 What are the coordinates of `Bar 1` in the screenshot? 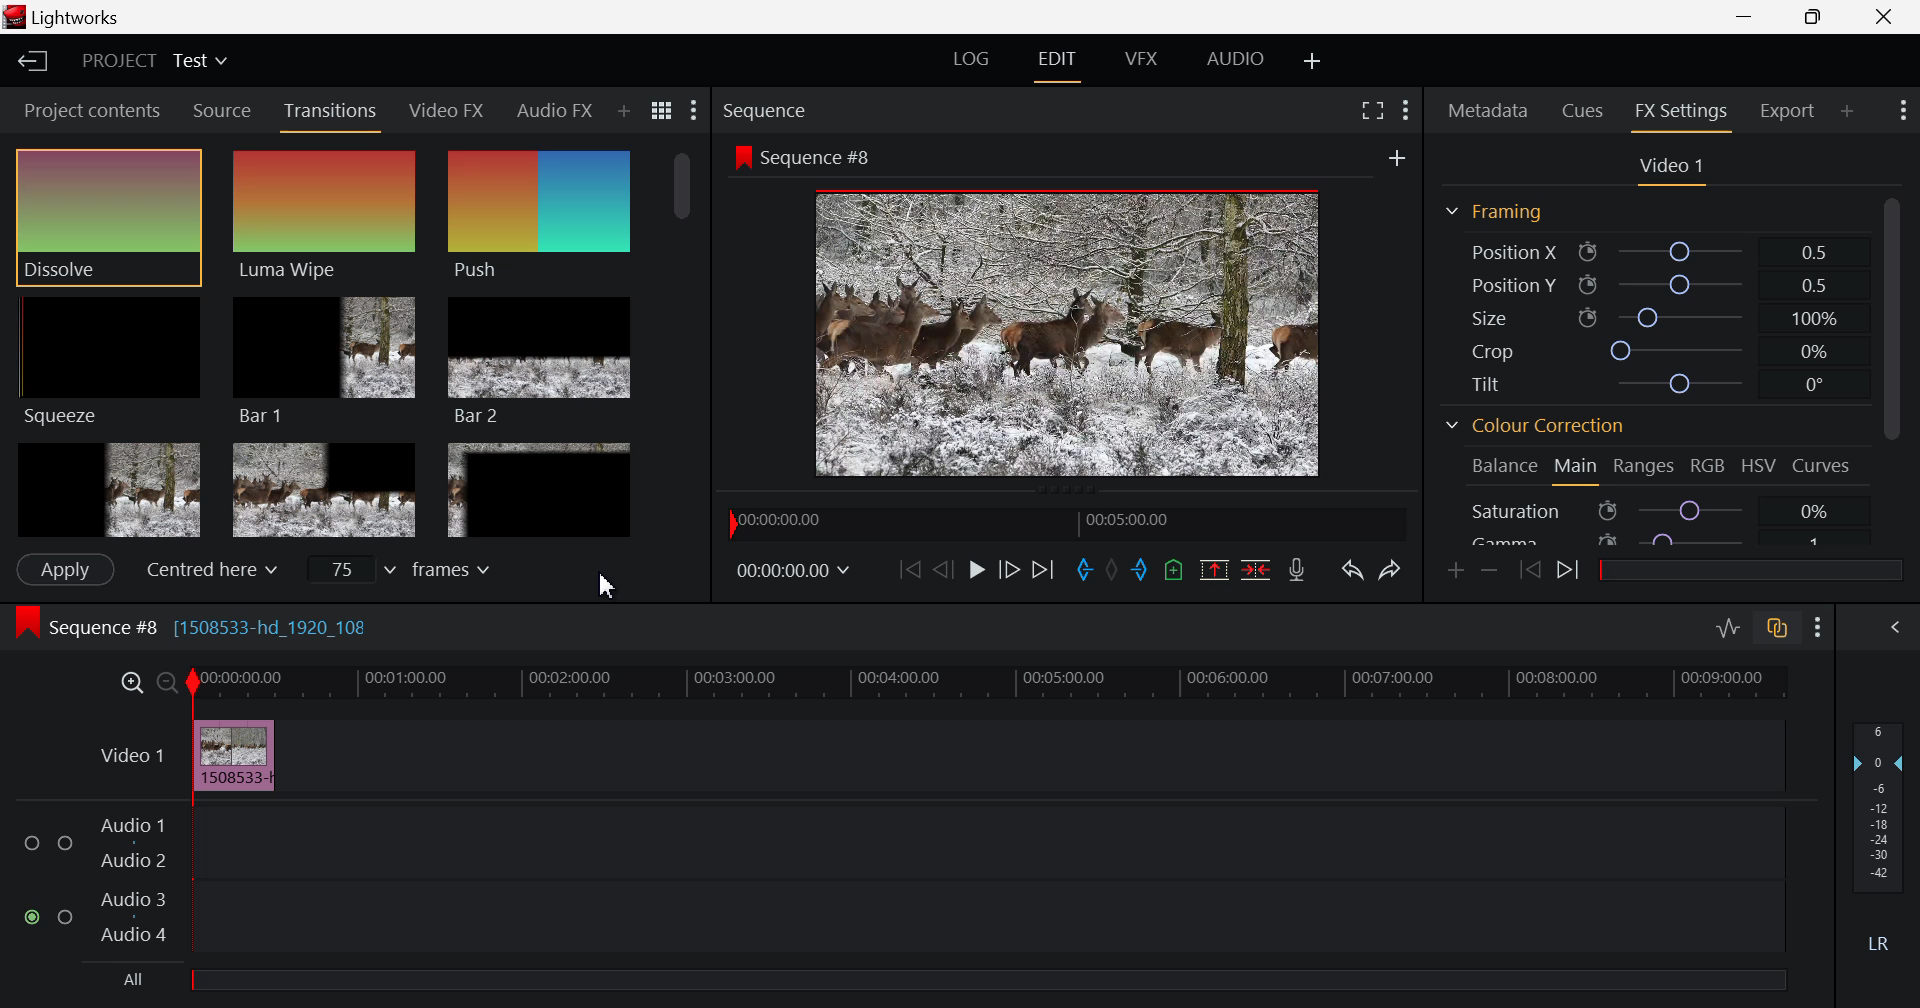 It's located at (322, 360).